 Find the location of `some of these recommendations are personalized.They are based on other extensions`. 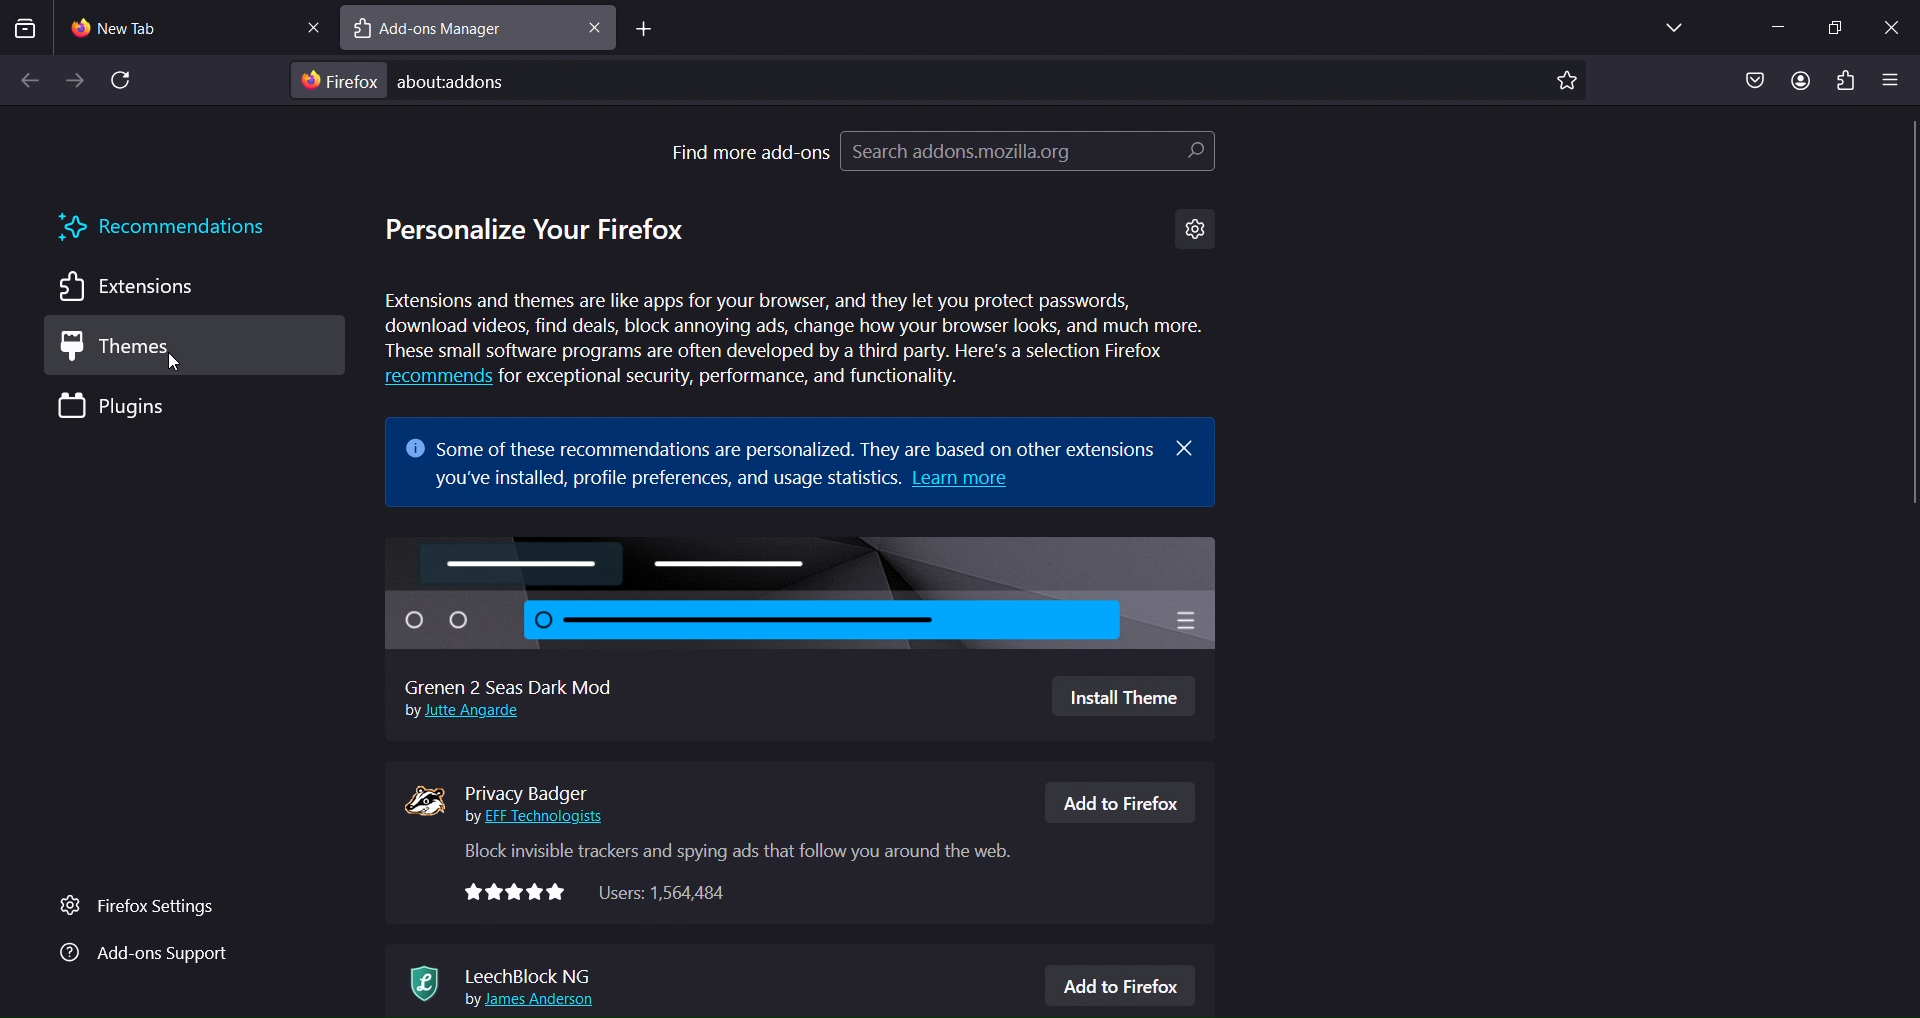

some of these recommendations are personalized.They are based on other extensions is located at coordinates (781, 444).